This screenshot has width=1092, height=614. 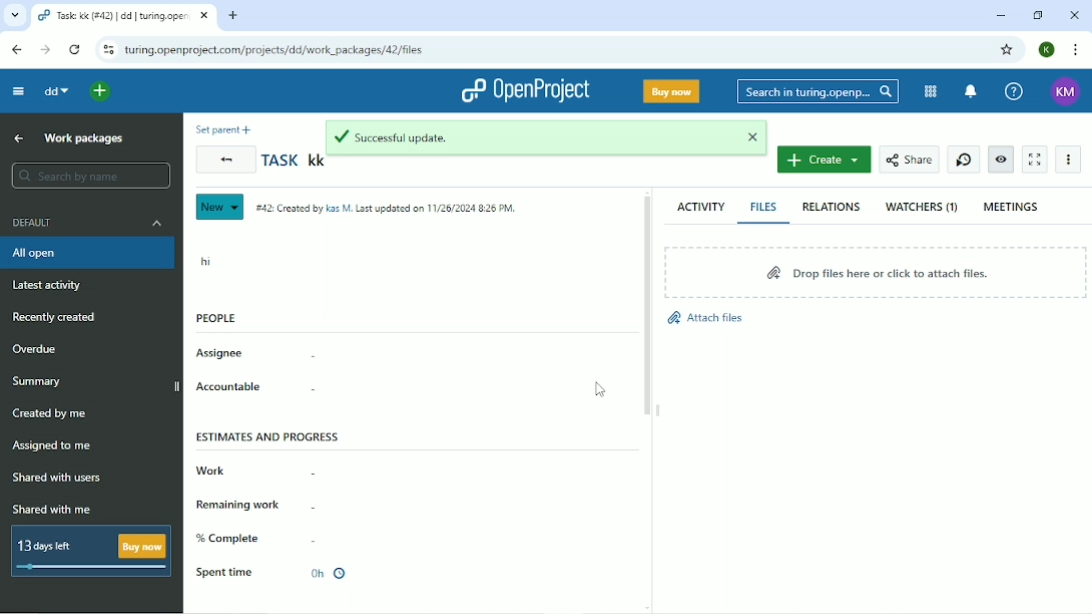 What do you see at coordinates (51, 286) in the screenshot?
I see `Latest activity` at bounding box center [51, 286].